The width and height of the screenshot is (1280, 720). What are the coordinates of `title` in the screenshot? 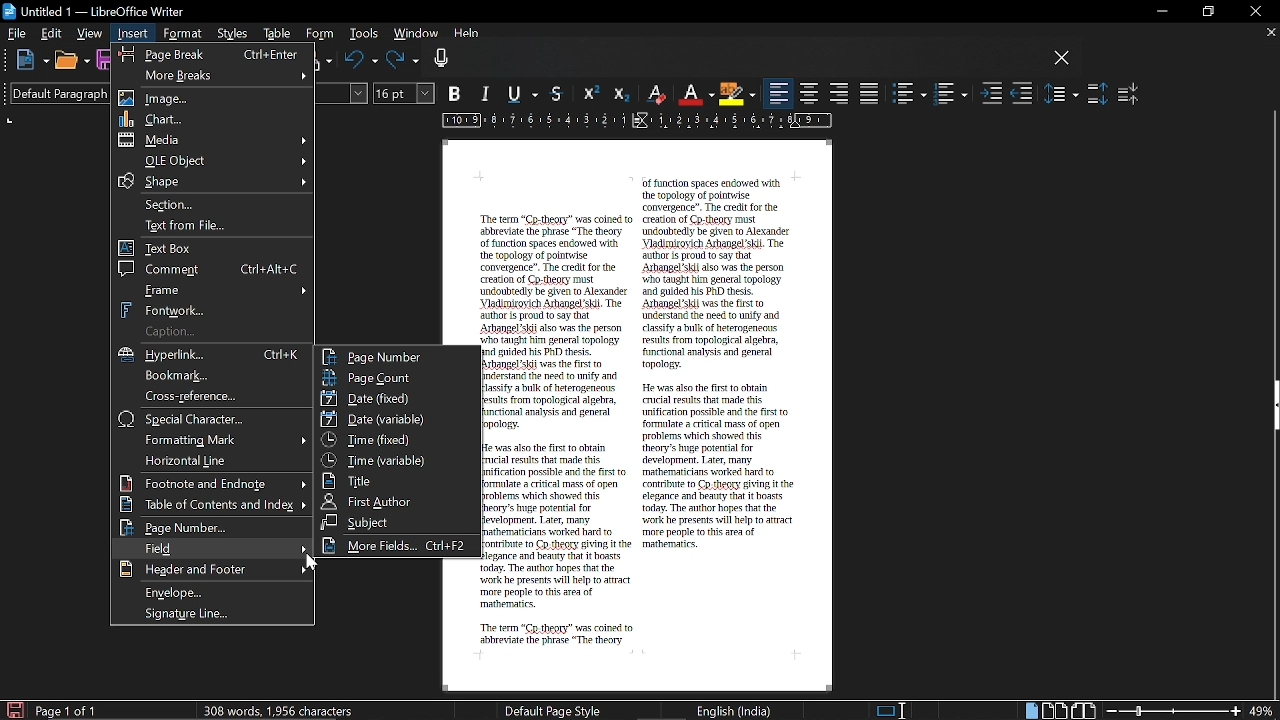 It's located at (394, 480).